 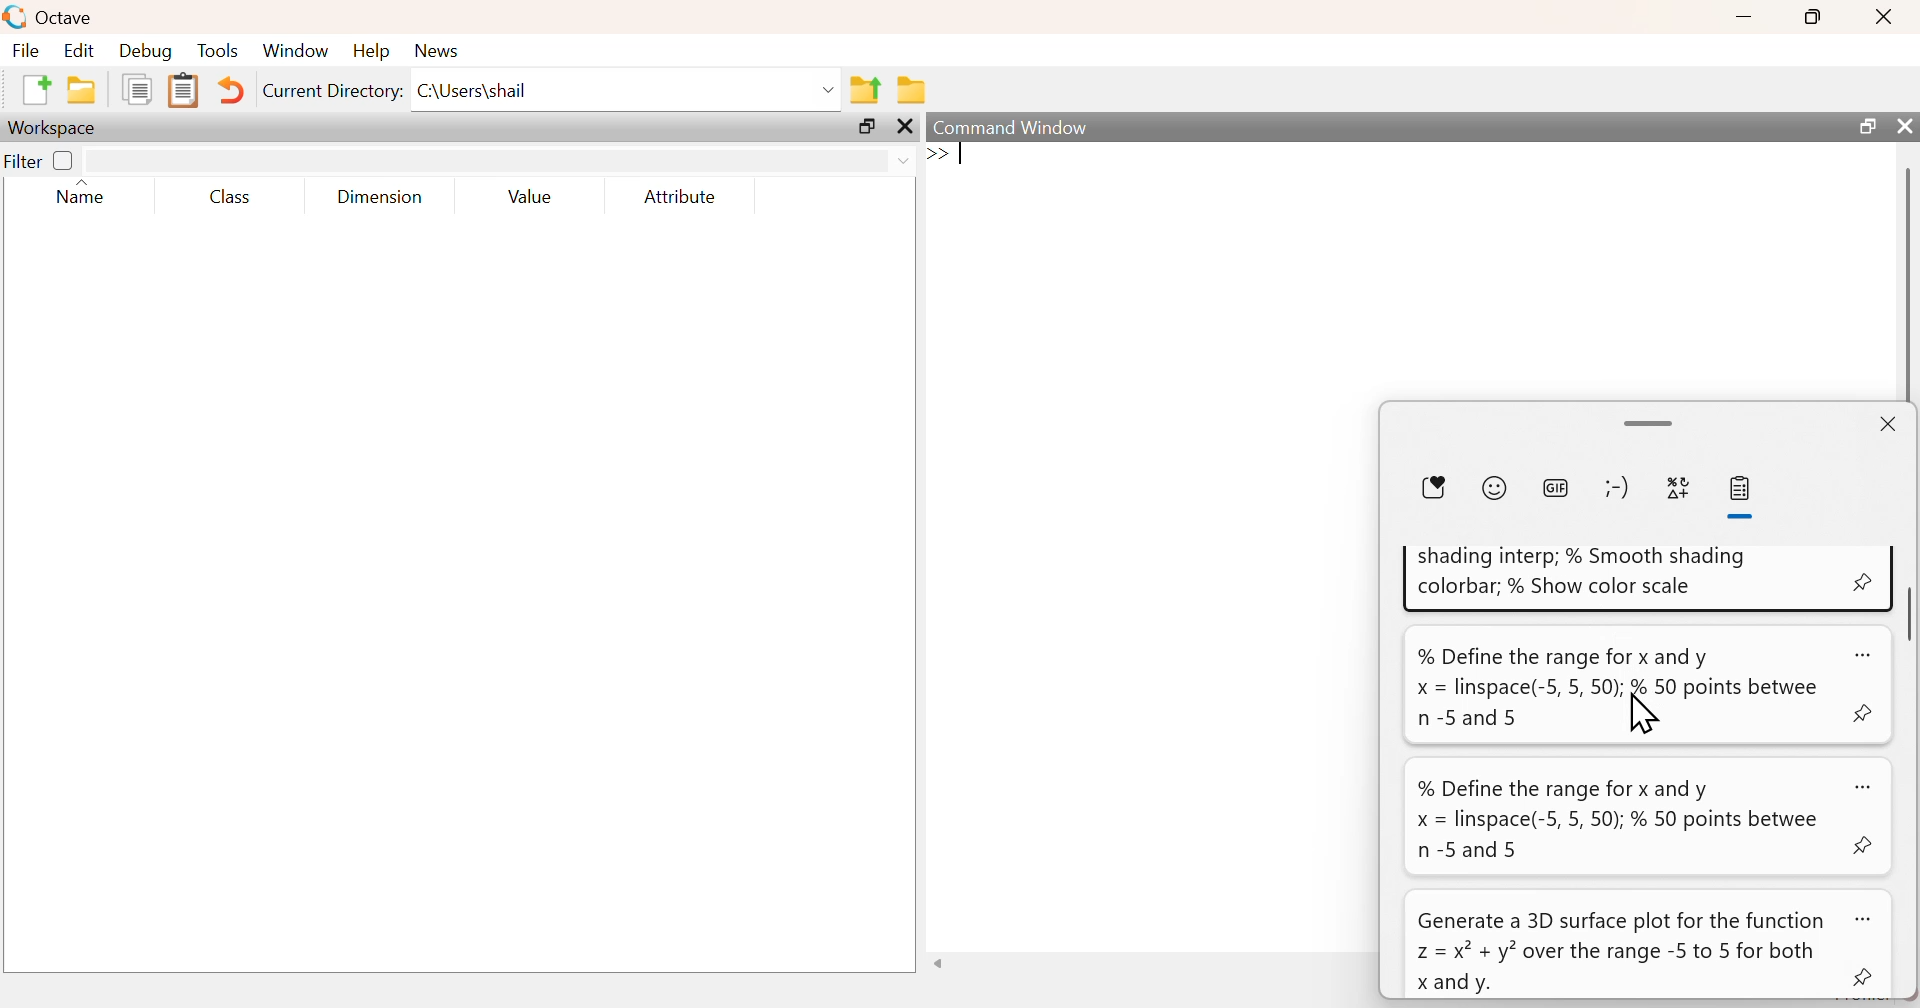 What do you see at coordinates (1554, 487) in the screenshot?
I see `GIF` at bounding box center [1554, 487].